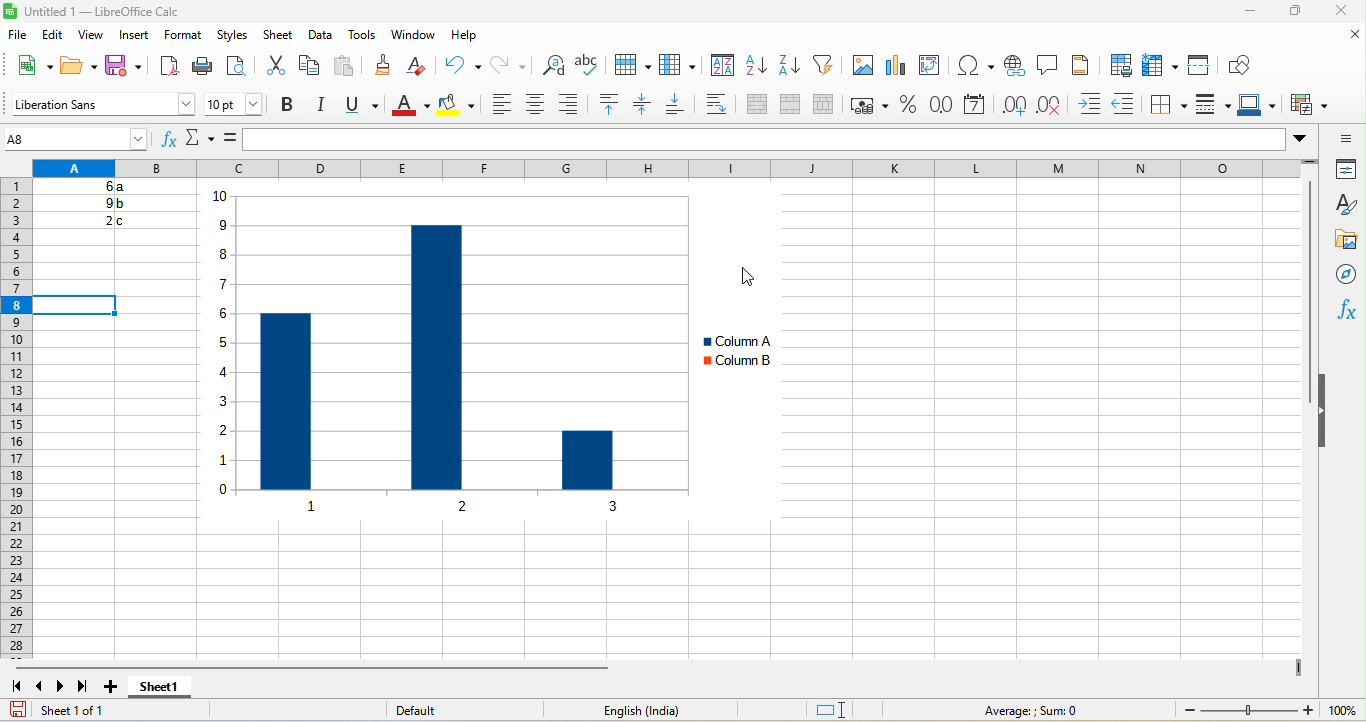  What do you see at coordinates (678, 108) in the screenshot?
I see `align bottom` at bounding box center [678, 108].